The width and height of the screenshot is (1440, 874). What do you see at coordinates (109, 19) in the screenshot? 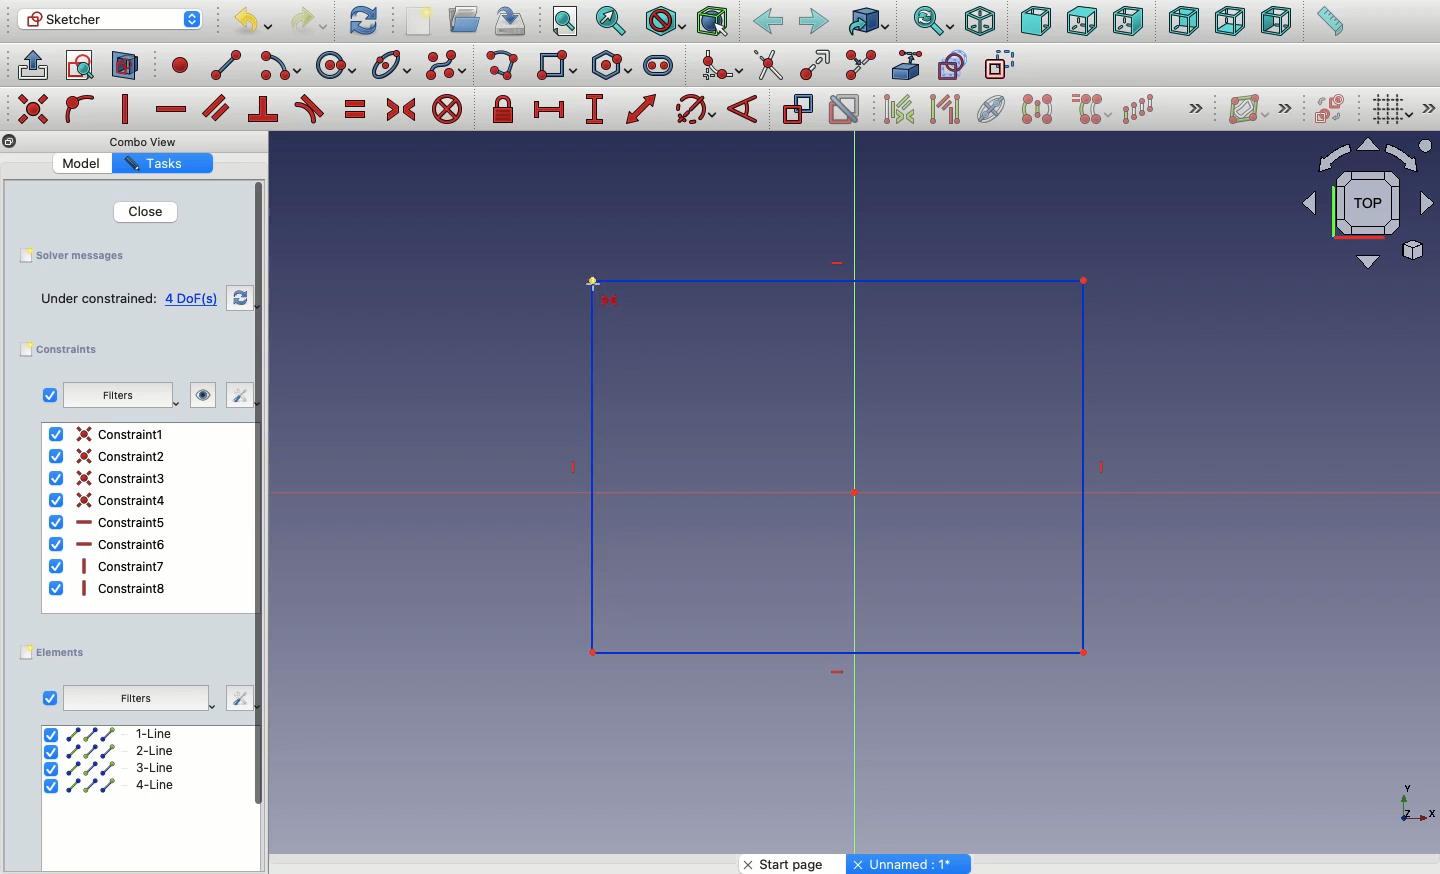
I see `Sketcher - Workbench` at bounding box center [109, 19].